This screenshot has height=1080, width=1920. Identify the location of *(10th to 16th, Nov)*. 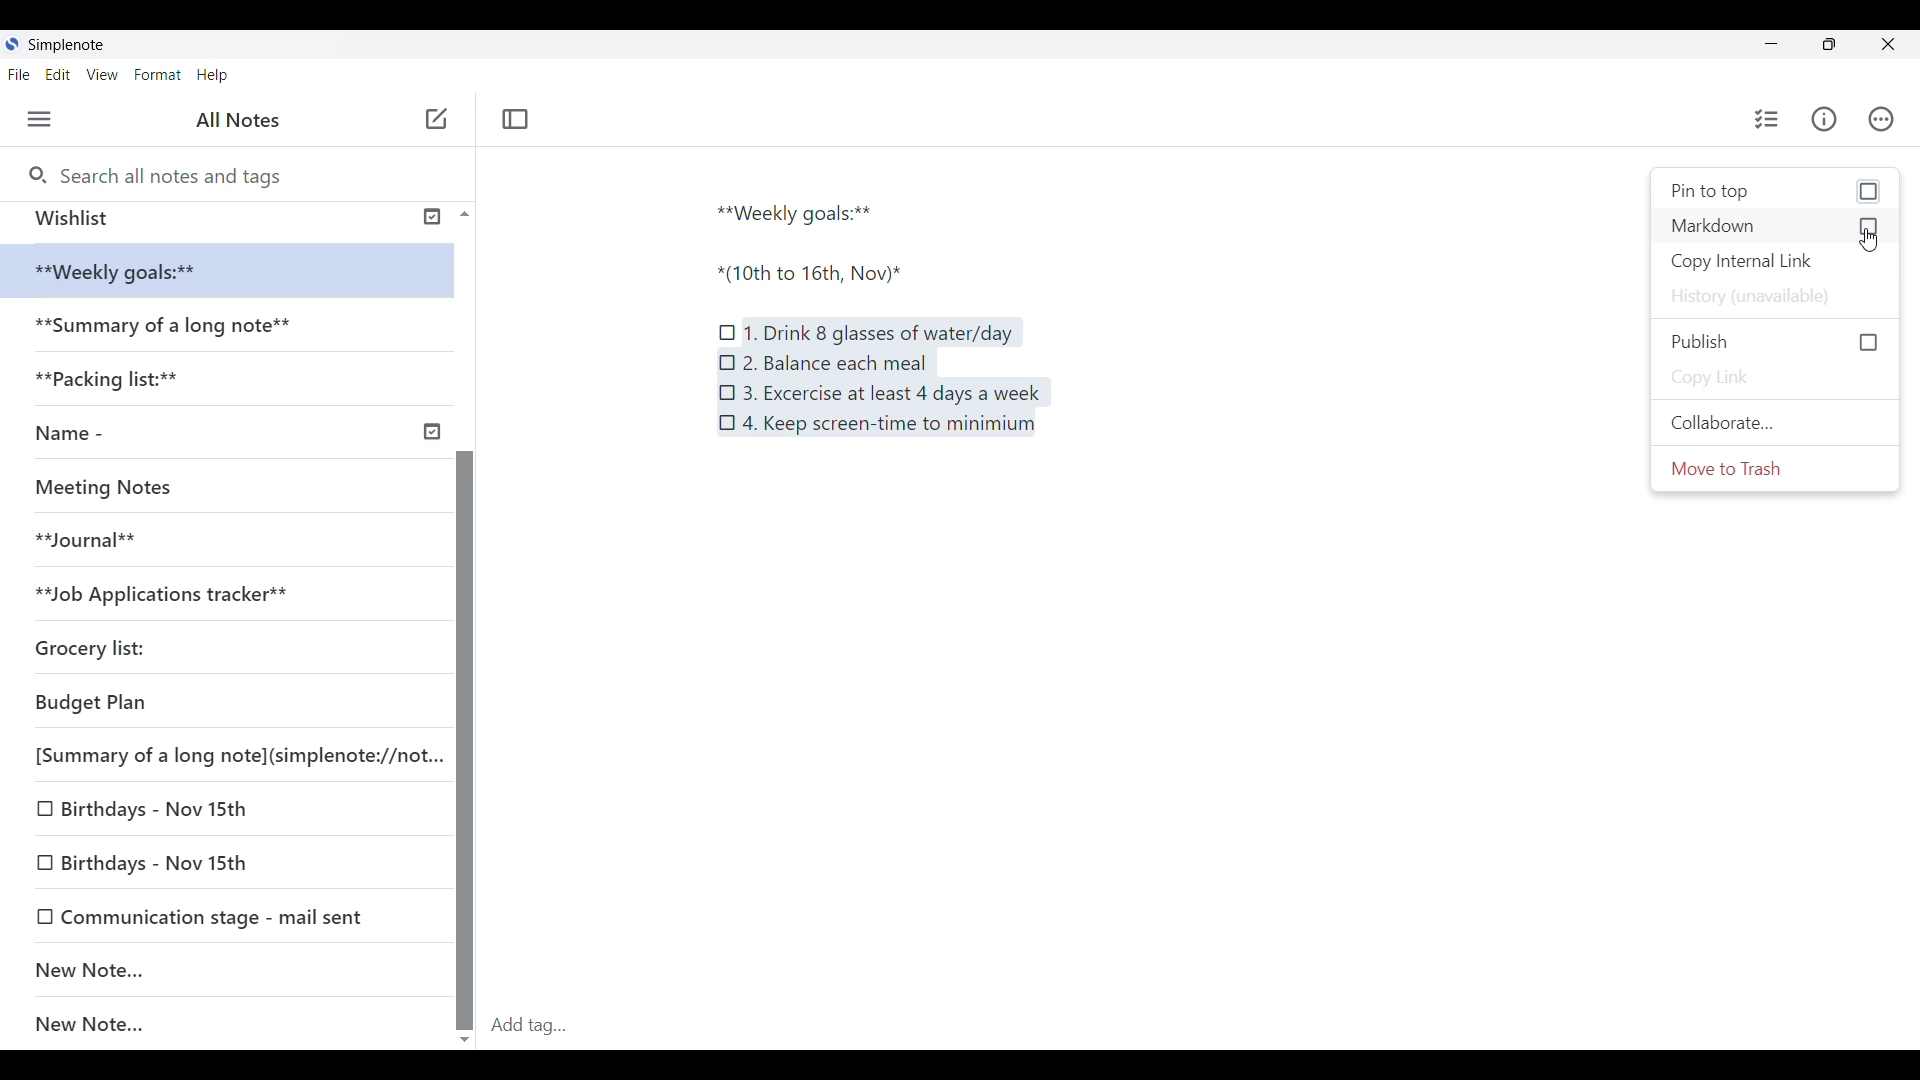
(823, 274).